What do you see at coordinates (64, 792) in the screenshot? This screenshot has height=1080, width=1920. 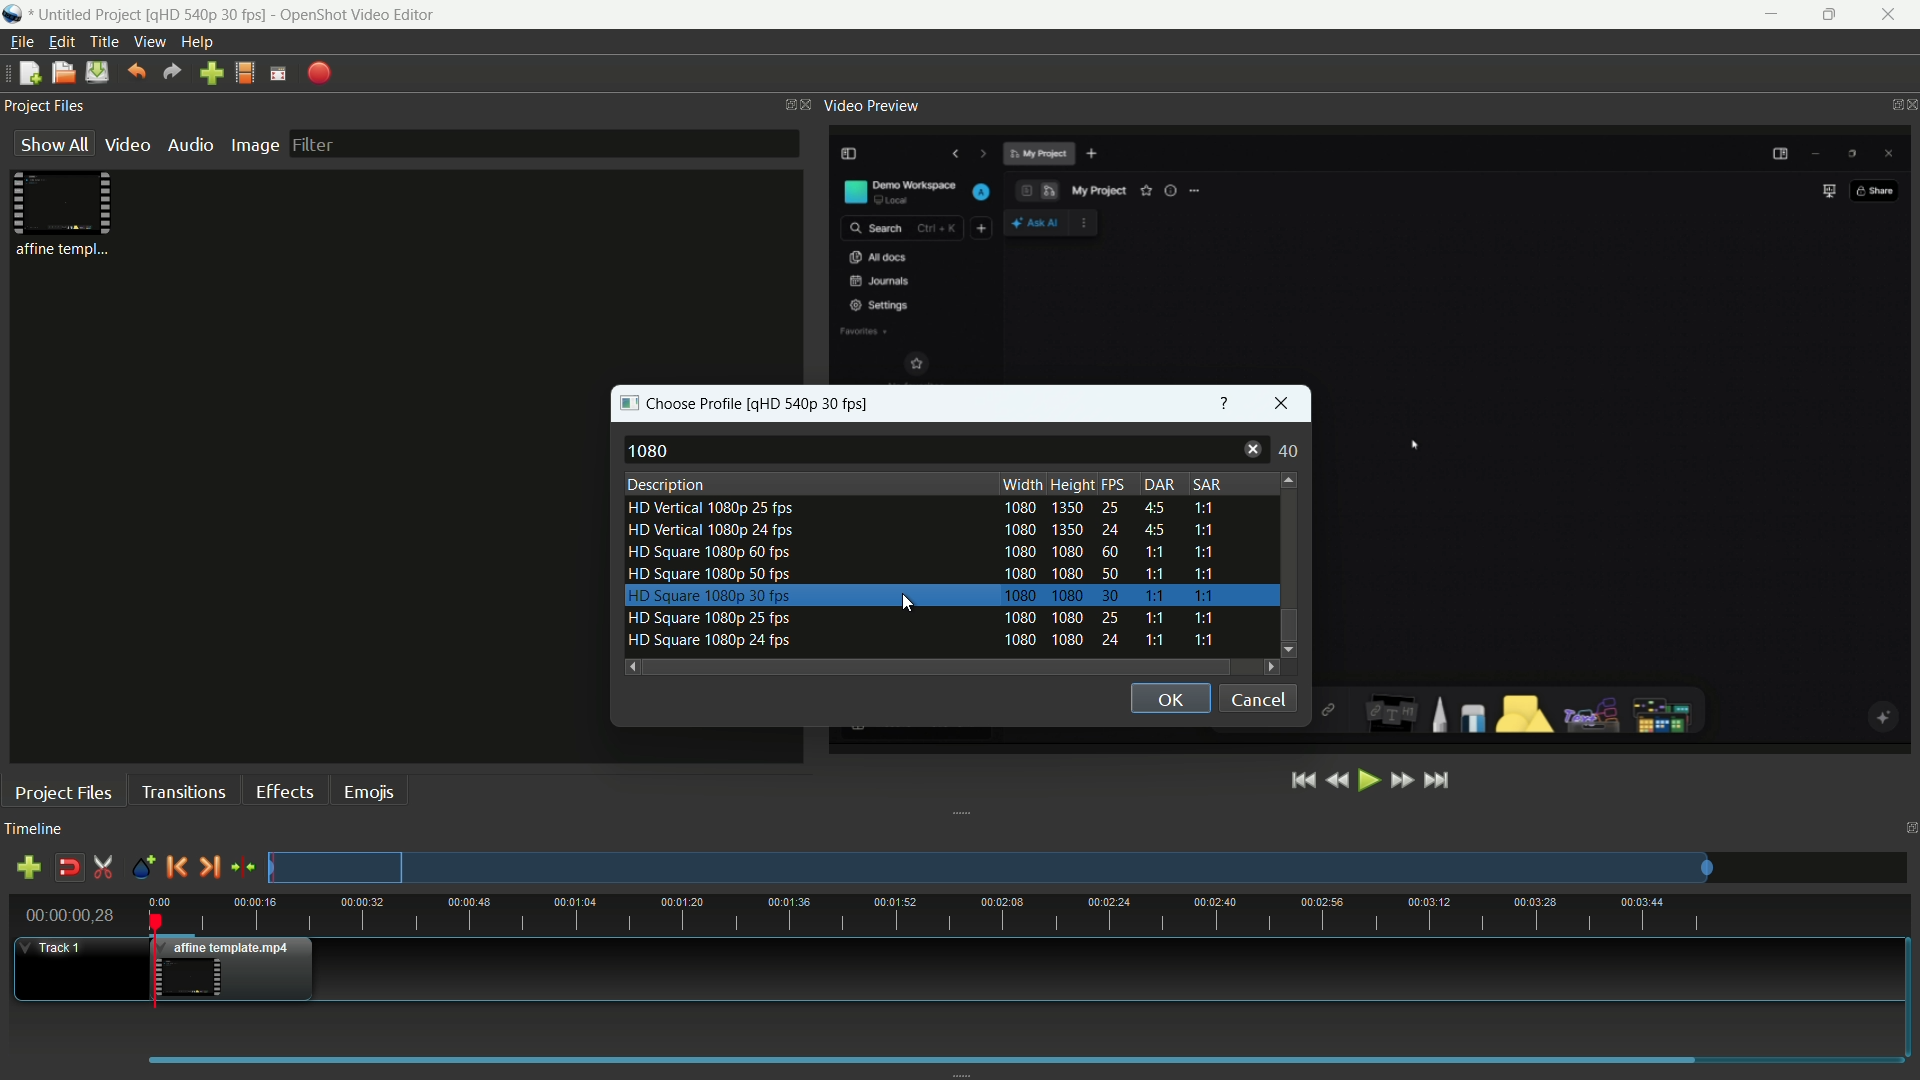 I see `project files` at bounding box center [64, 792].